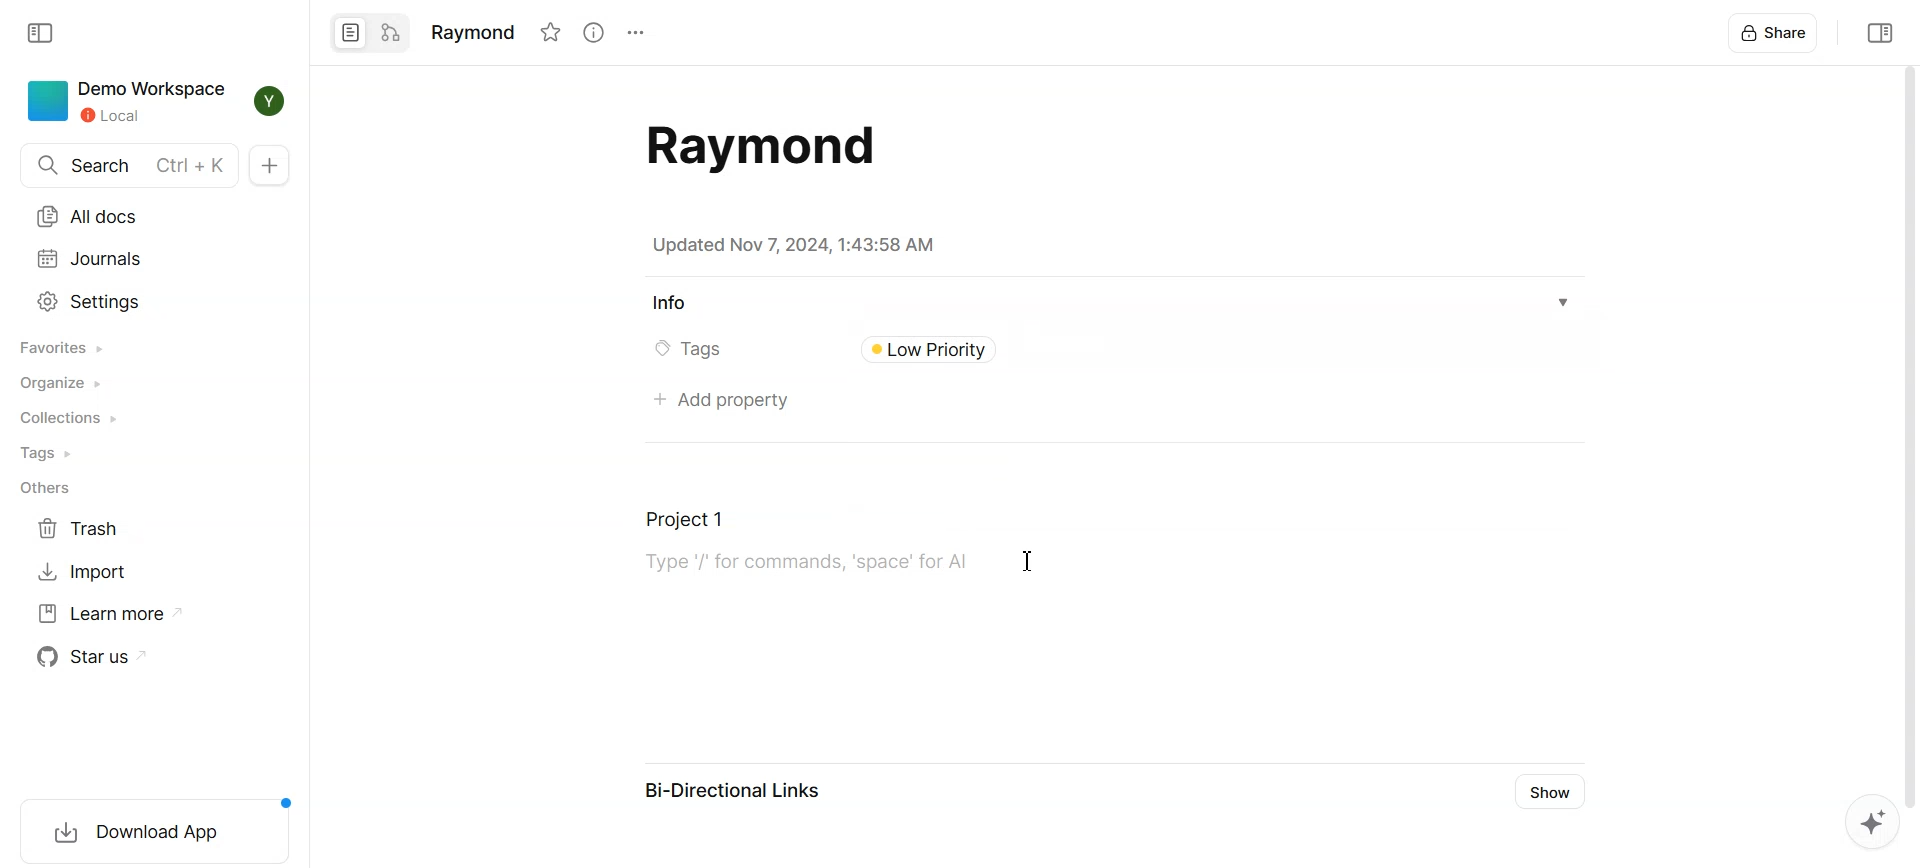 This screenshot has width=1920, height=868. I want to click on Demo Workspace, so click(129, 102).